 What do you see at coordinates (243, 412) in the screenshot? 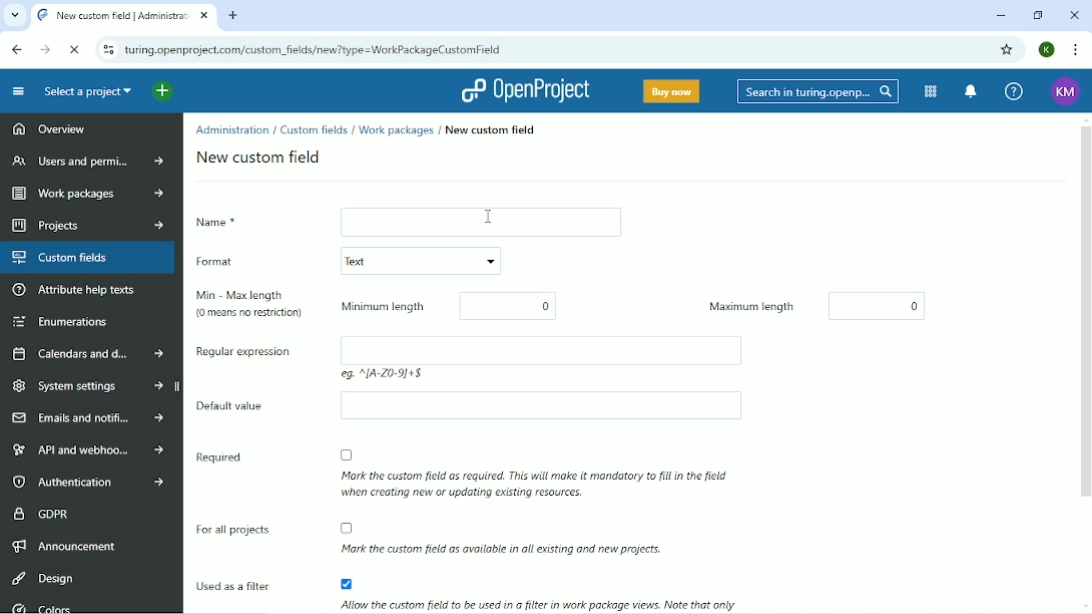
I see `Default value` at bounding box center [243, 412].